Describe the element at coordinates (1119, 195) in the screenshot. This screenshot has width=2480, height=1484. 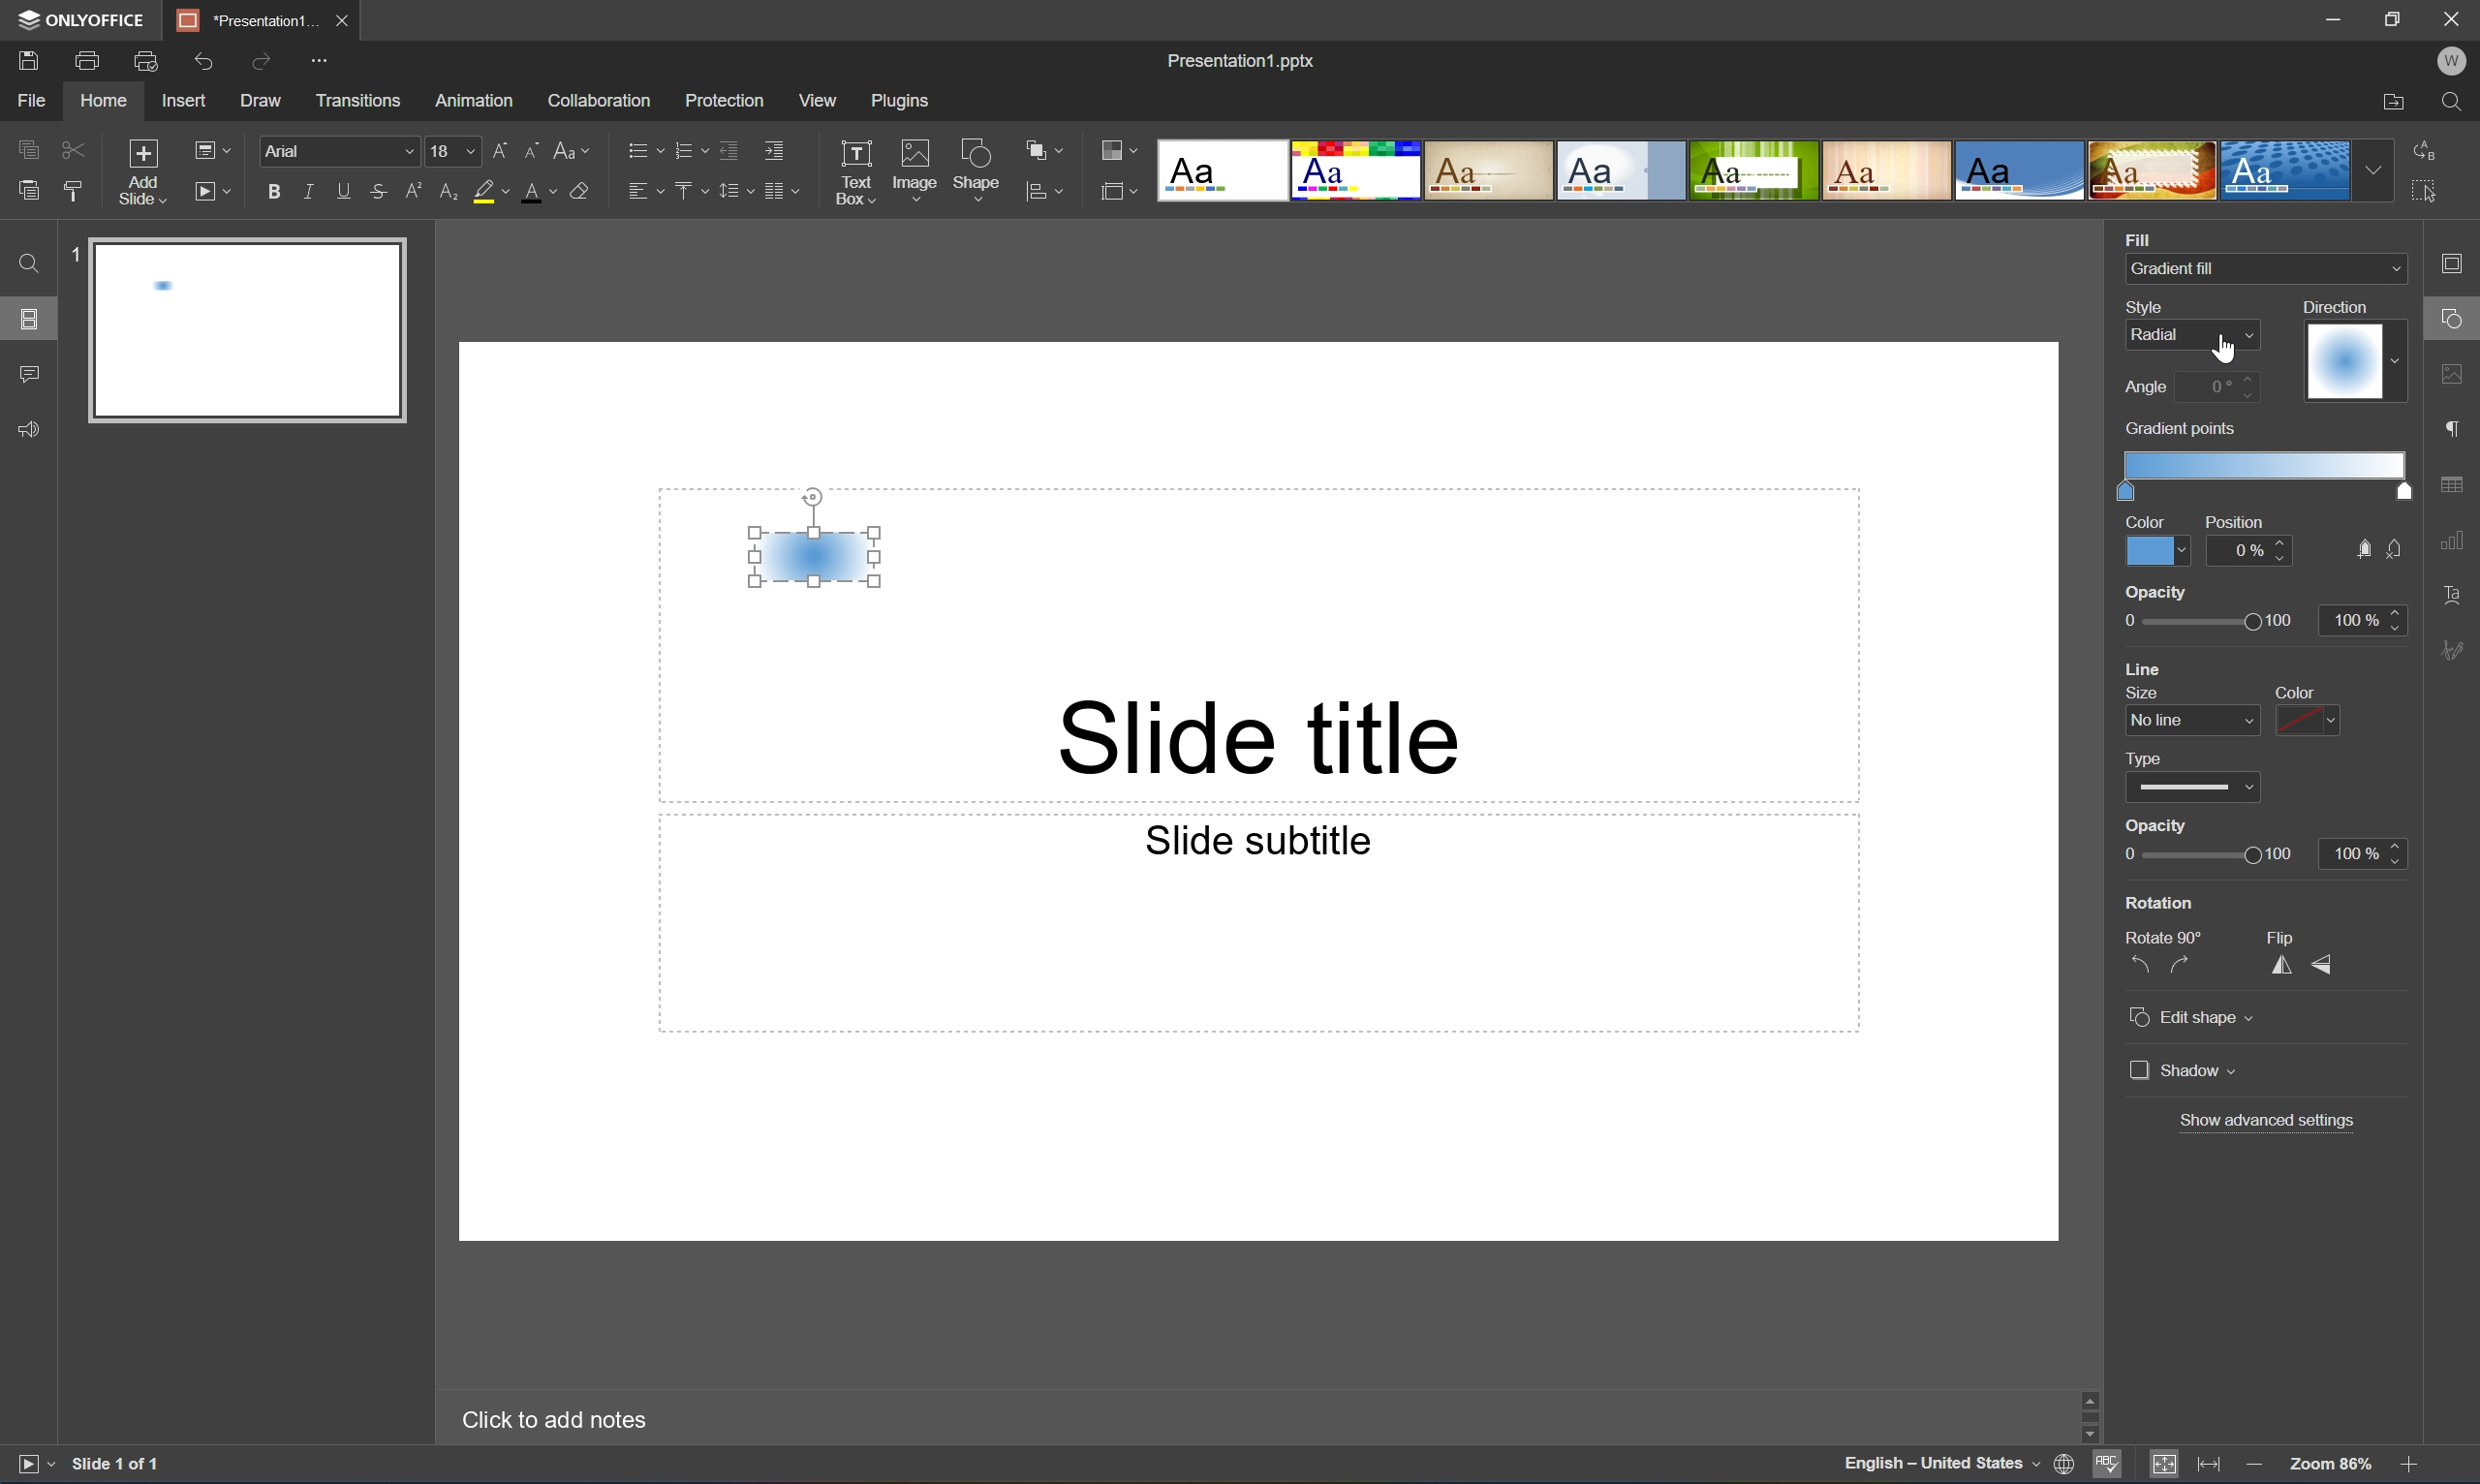
I see `Select slide size` at that location.